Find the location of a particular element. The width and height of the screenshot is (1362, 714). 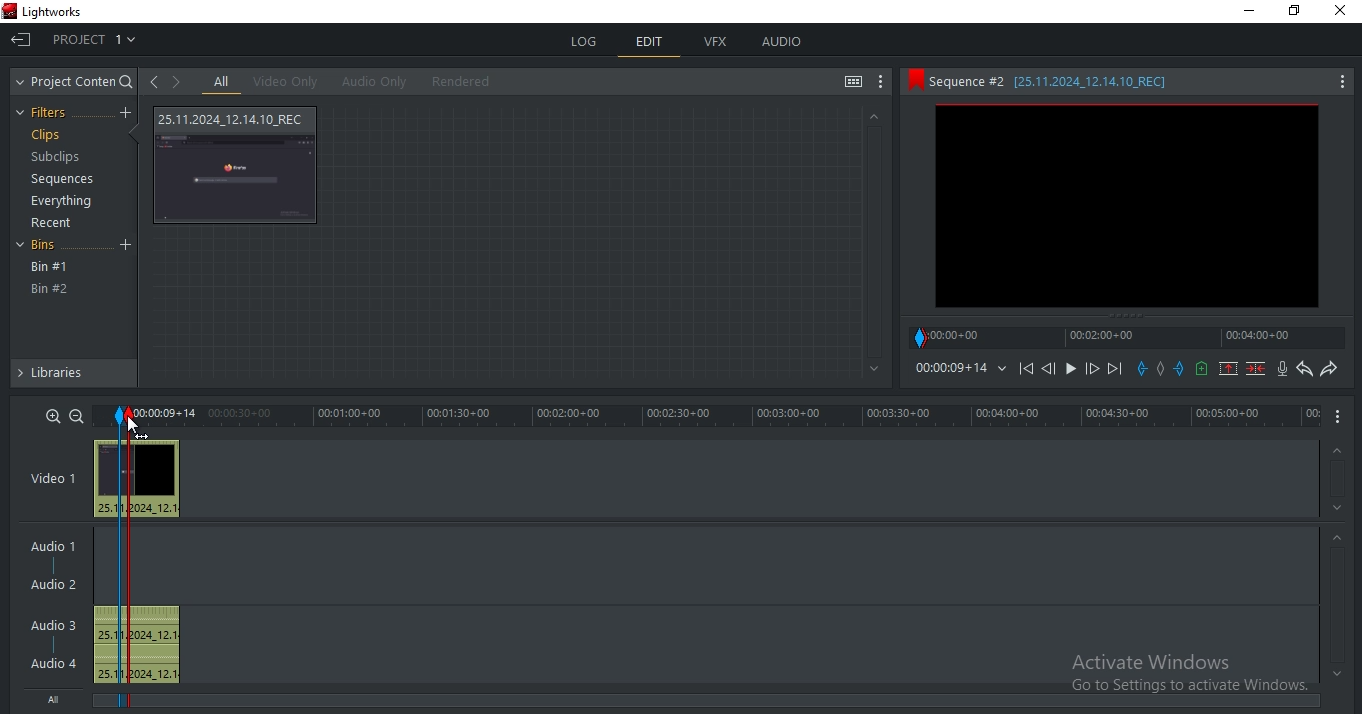

Minimize is located at coordinates (1246, 12).